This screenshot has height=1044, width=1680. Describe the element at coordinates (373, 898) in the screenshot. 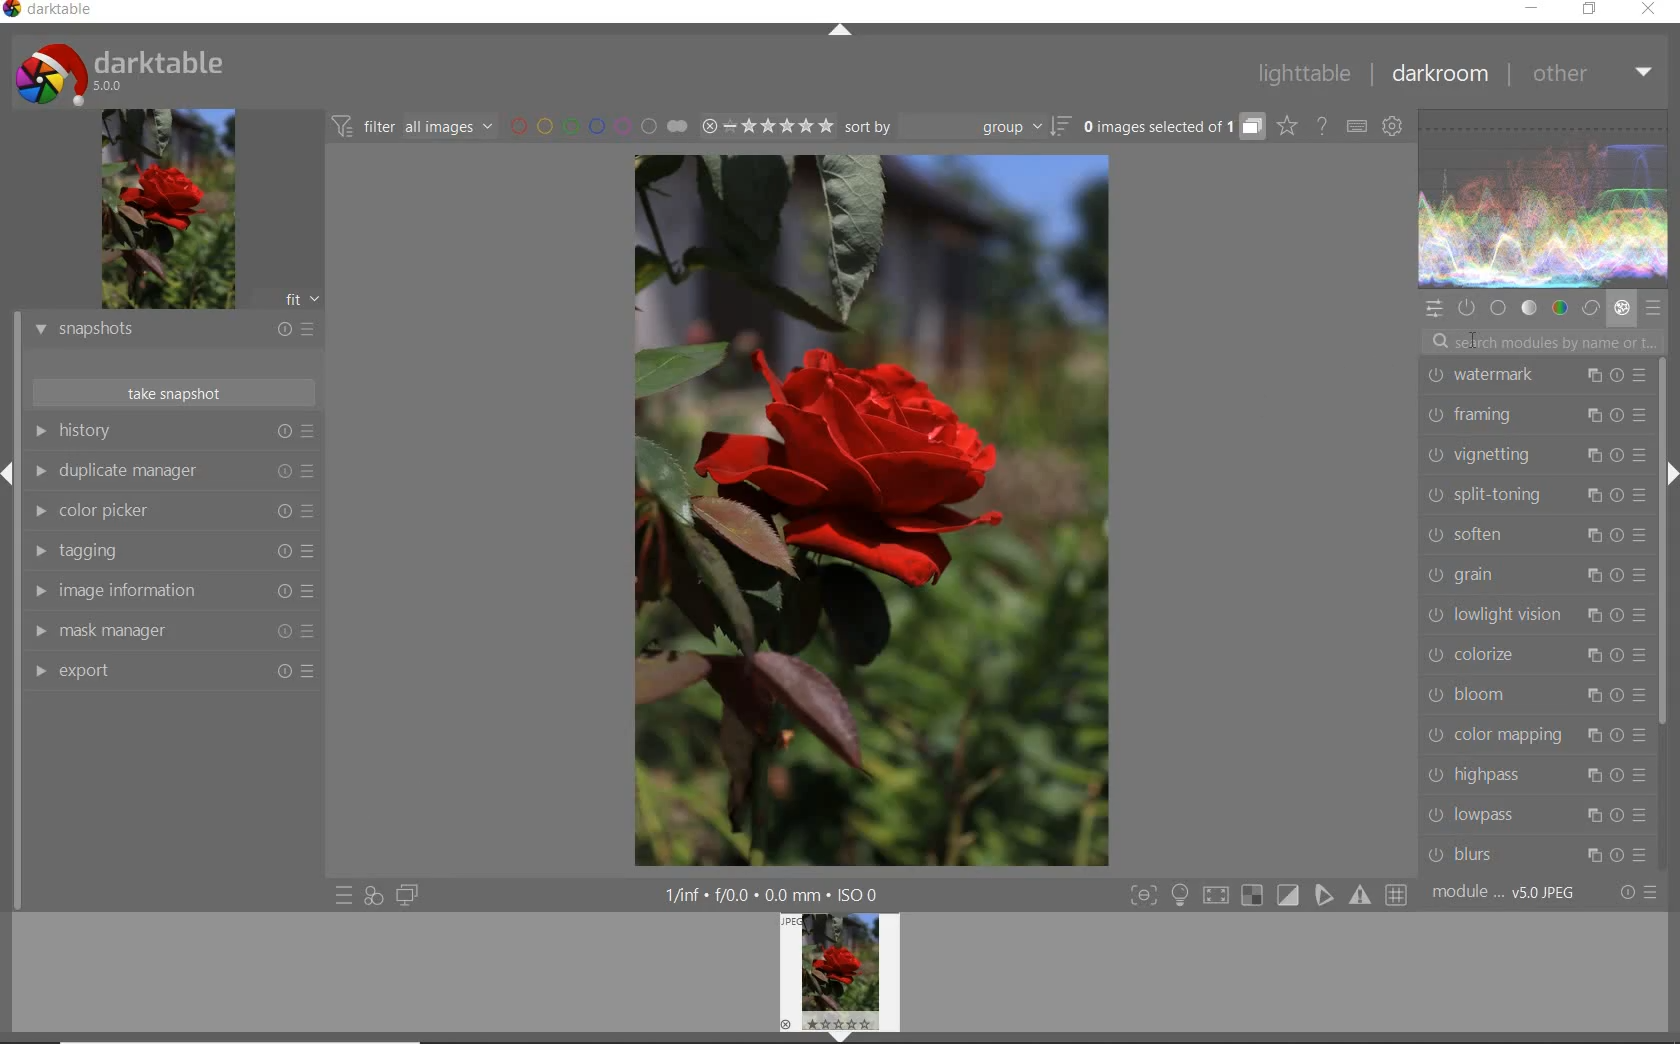

I see `quick access for applying any of your styles` at that location.